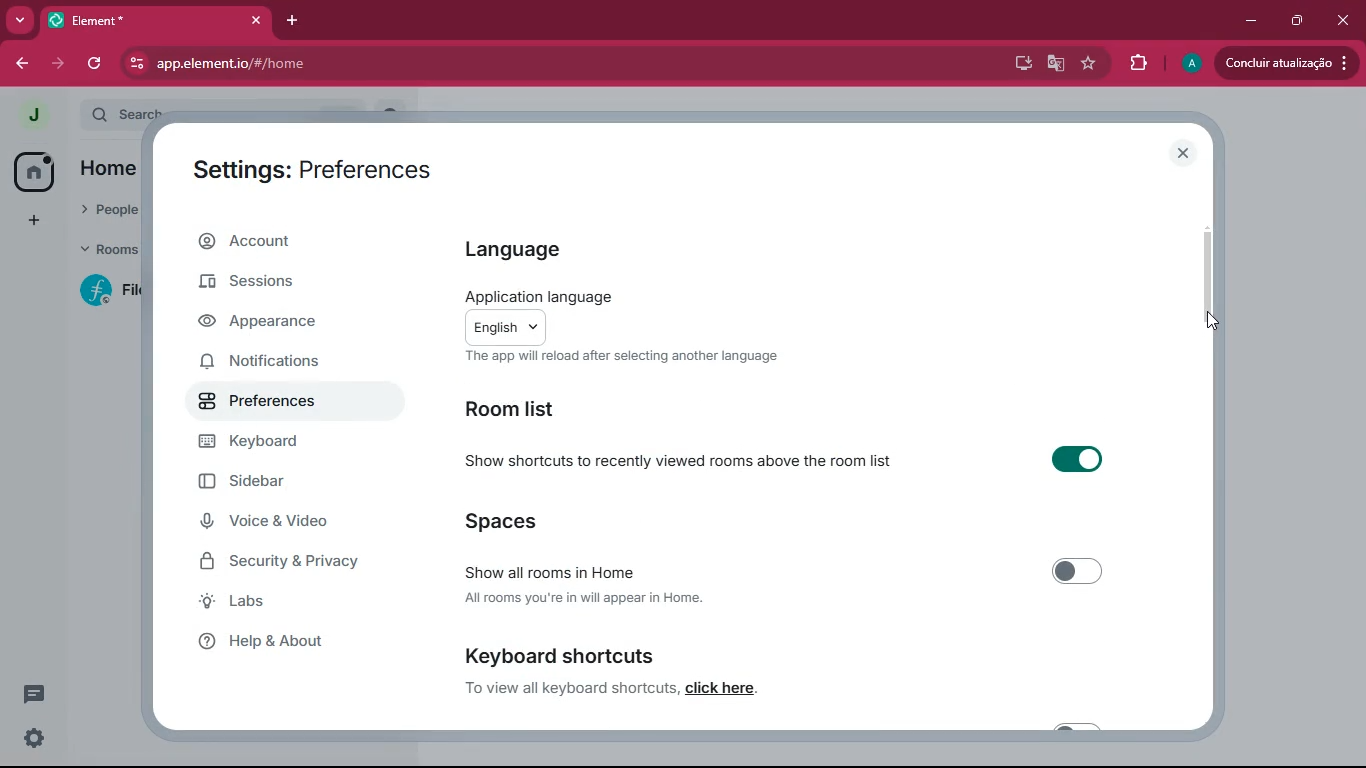  I want to click on help, so click(277, 641).